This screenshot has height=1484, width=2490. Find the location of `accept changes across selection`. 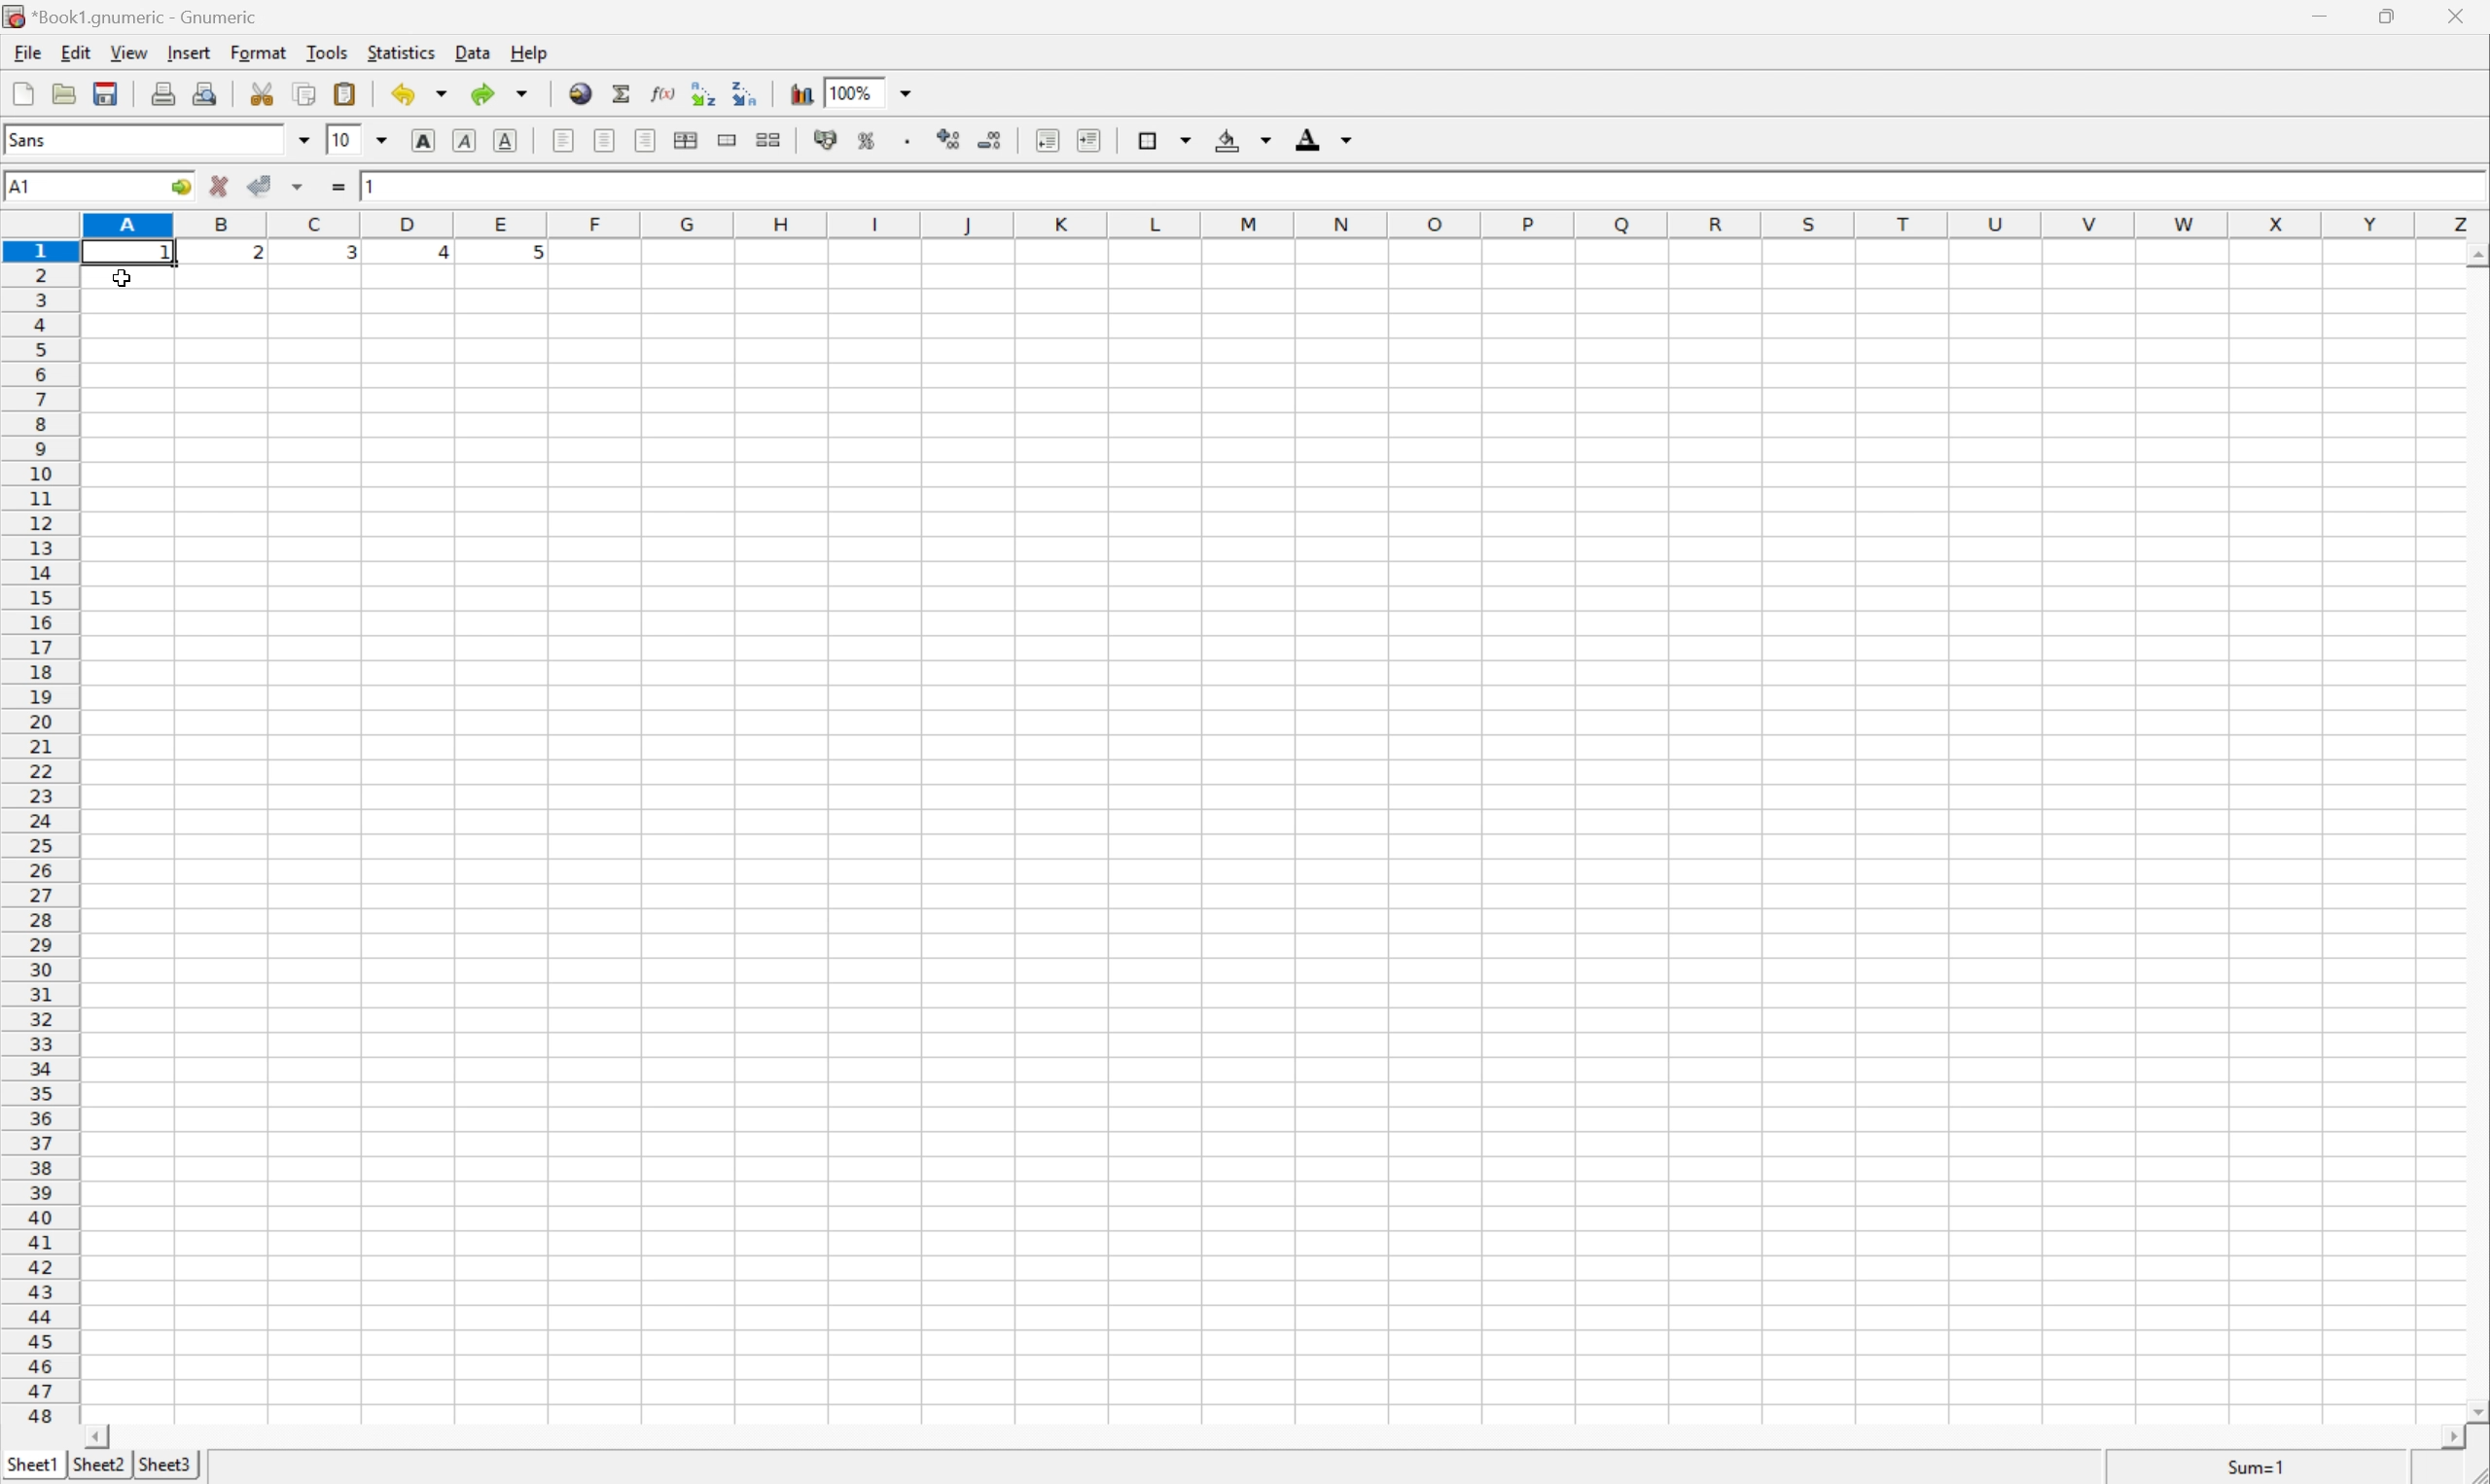

accept changes across selection is located at coordinates (296, 188).